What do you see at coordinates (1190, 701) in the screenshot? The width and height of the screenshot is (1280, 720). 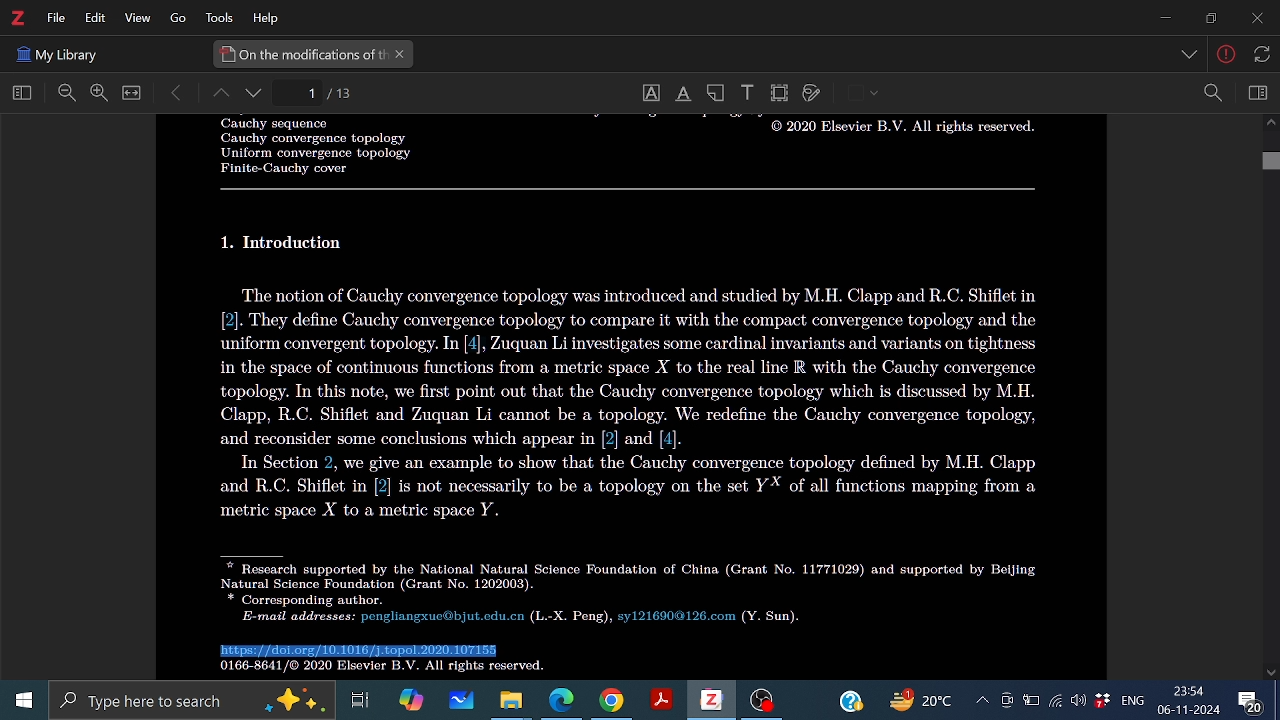 I see `Time and date` at bounding box center [1190, 701].